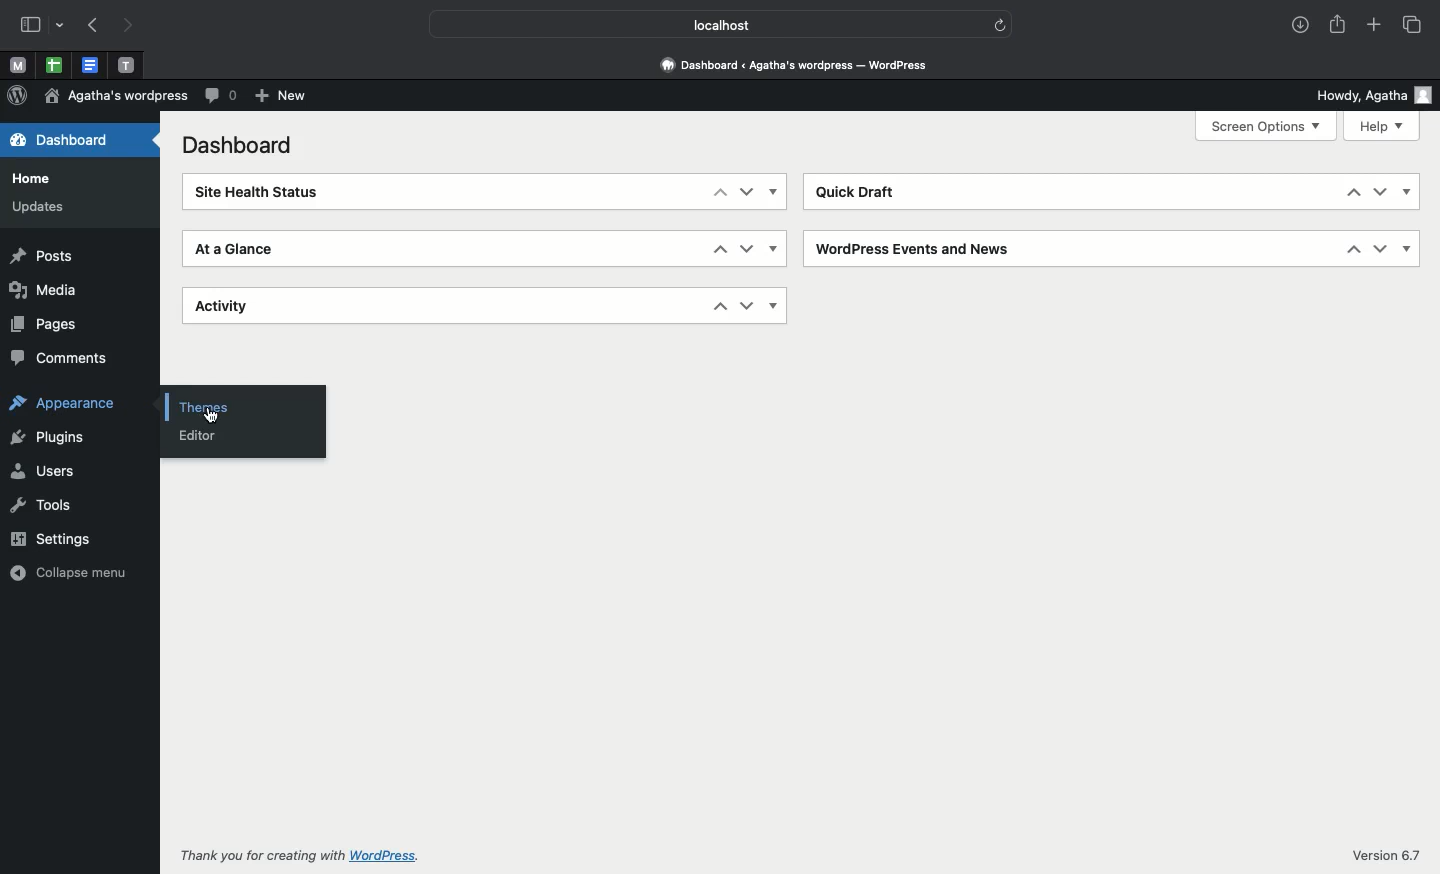  Describe the element at coordinates (775, 250) in the screenshot. I see `Show` at that location.